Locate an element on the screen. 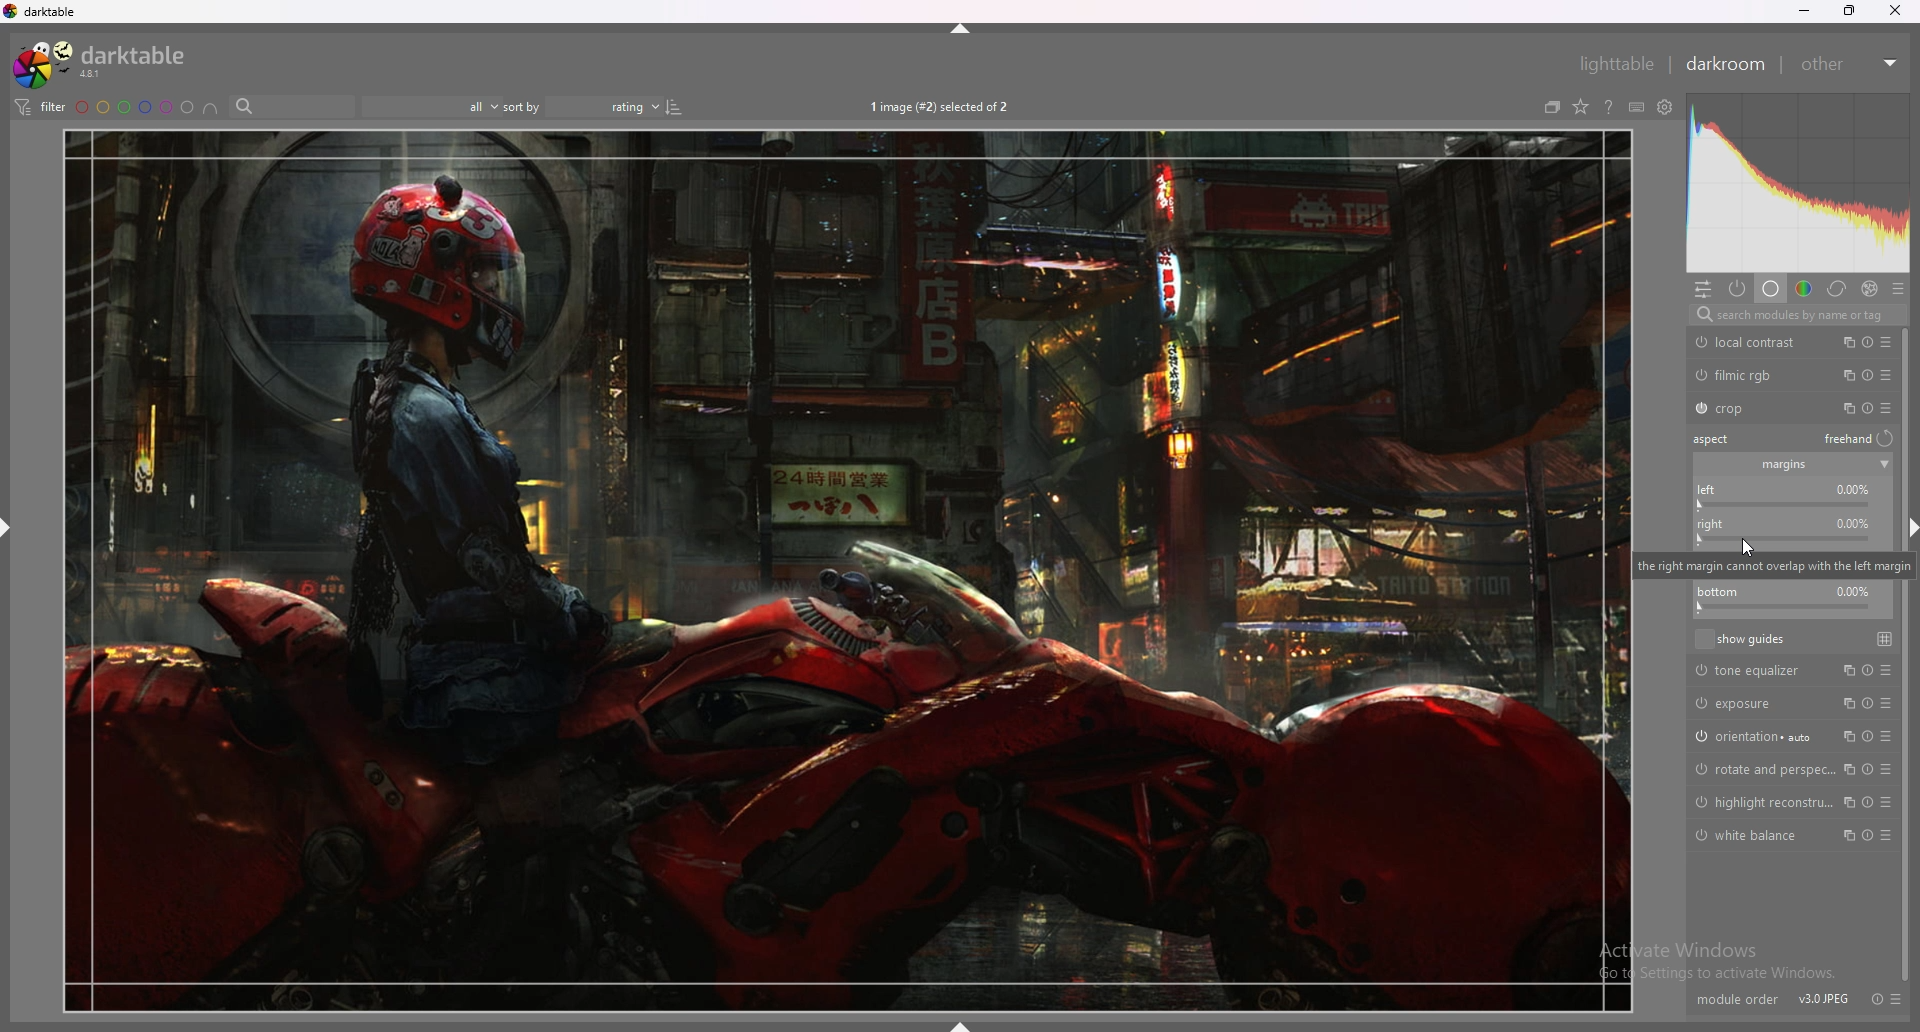 The height and width of the screenshot is (1032, 1920). filmic rgb is located at coordinates (1752, 375).